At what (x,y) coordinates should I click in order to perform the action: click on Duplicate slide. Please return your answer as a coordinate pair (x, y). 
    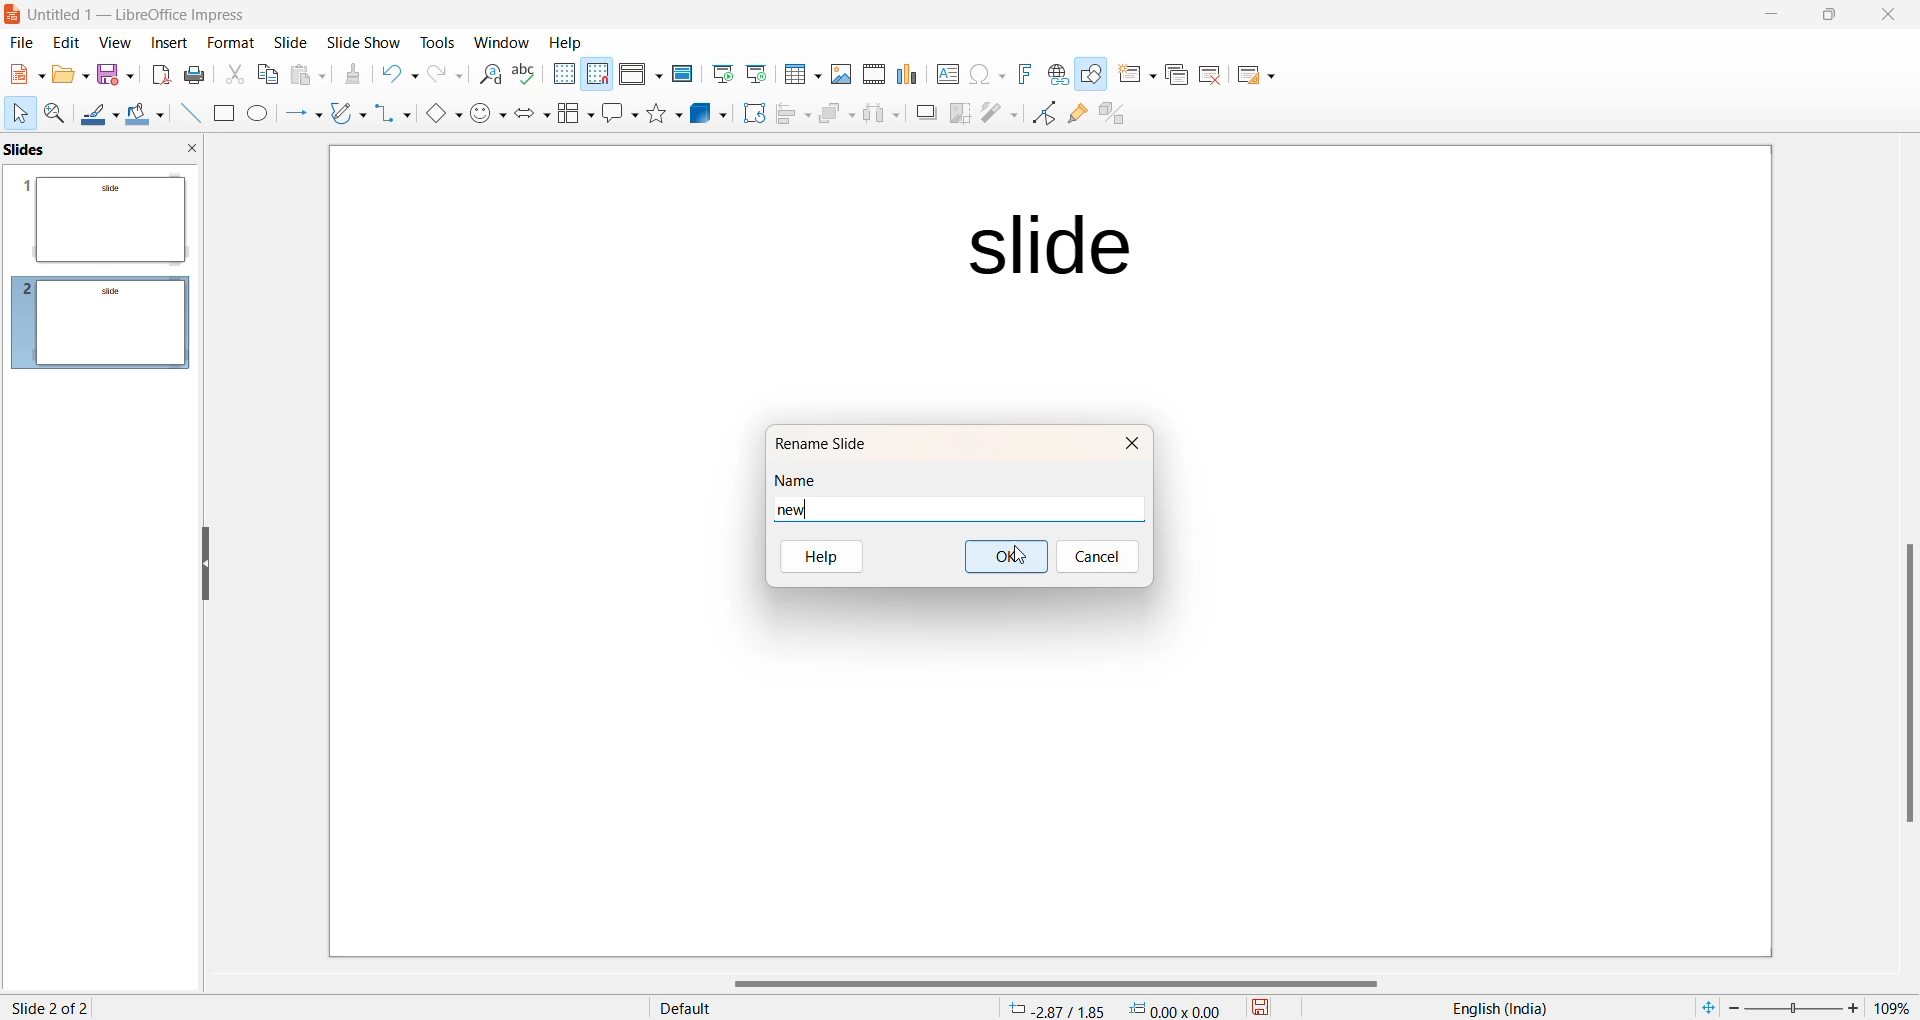
    Looking at the image, I should click on (1173, 78).